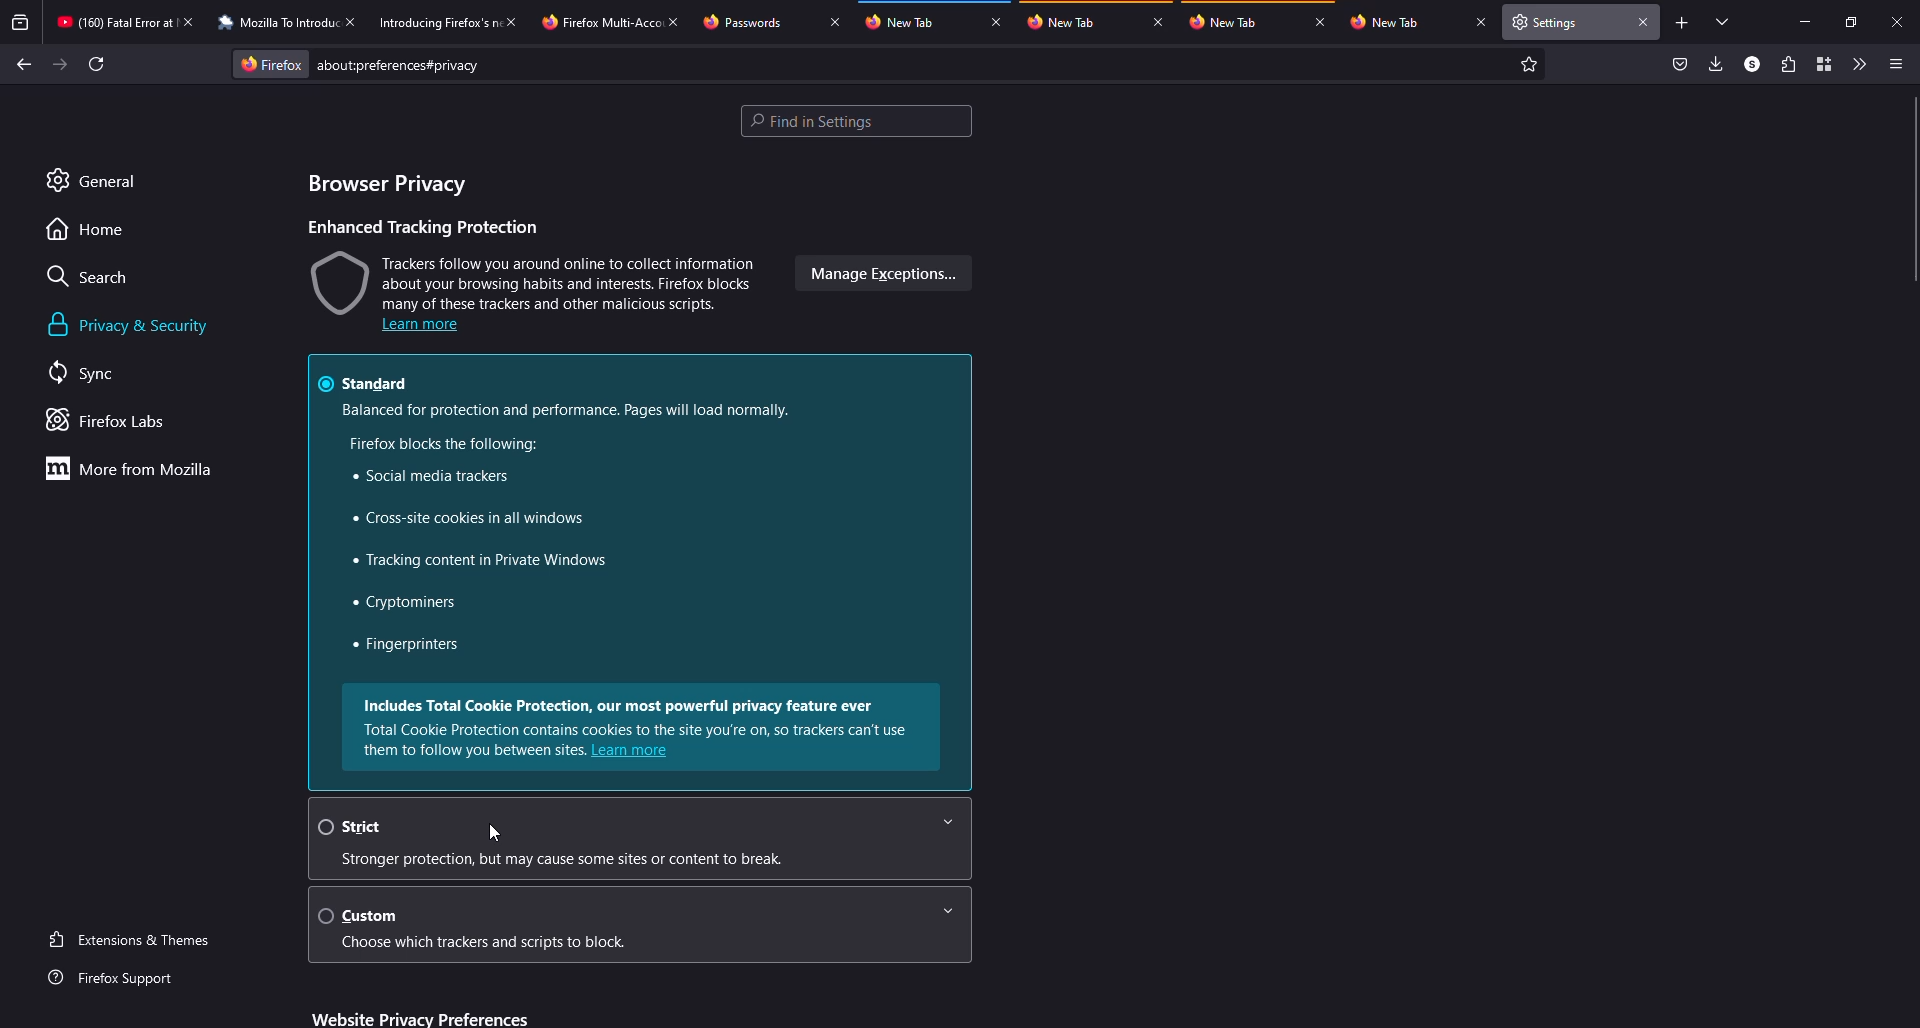 This screenshot has height=1028, width=1920. I want to click on menu, so click(1894, 64).